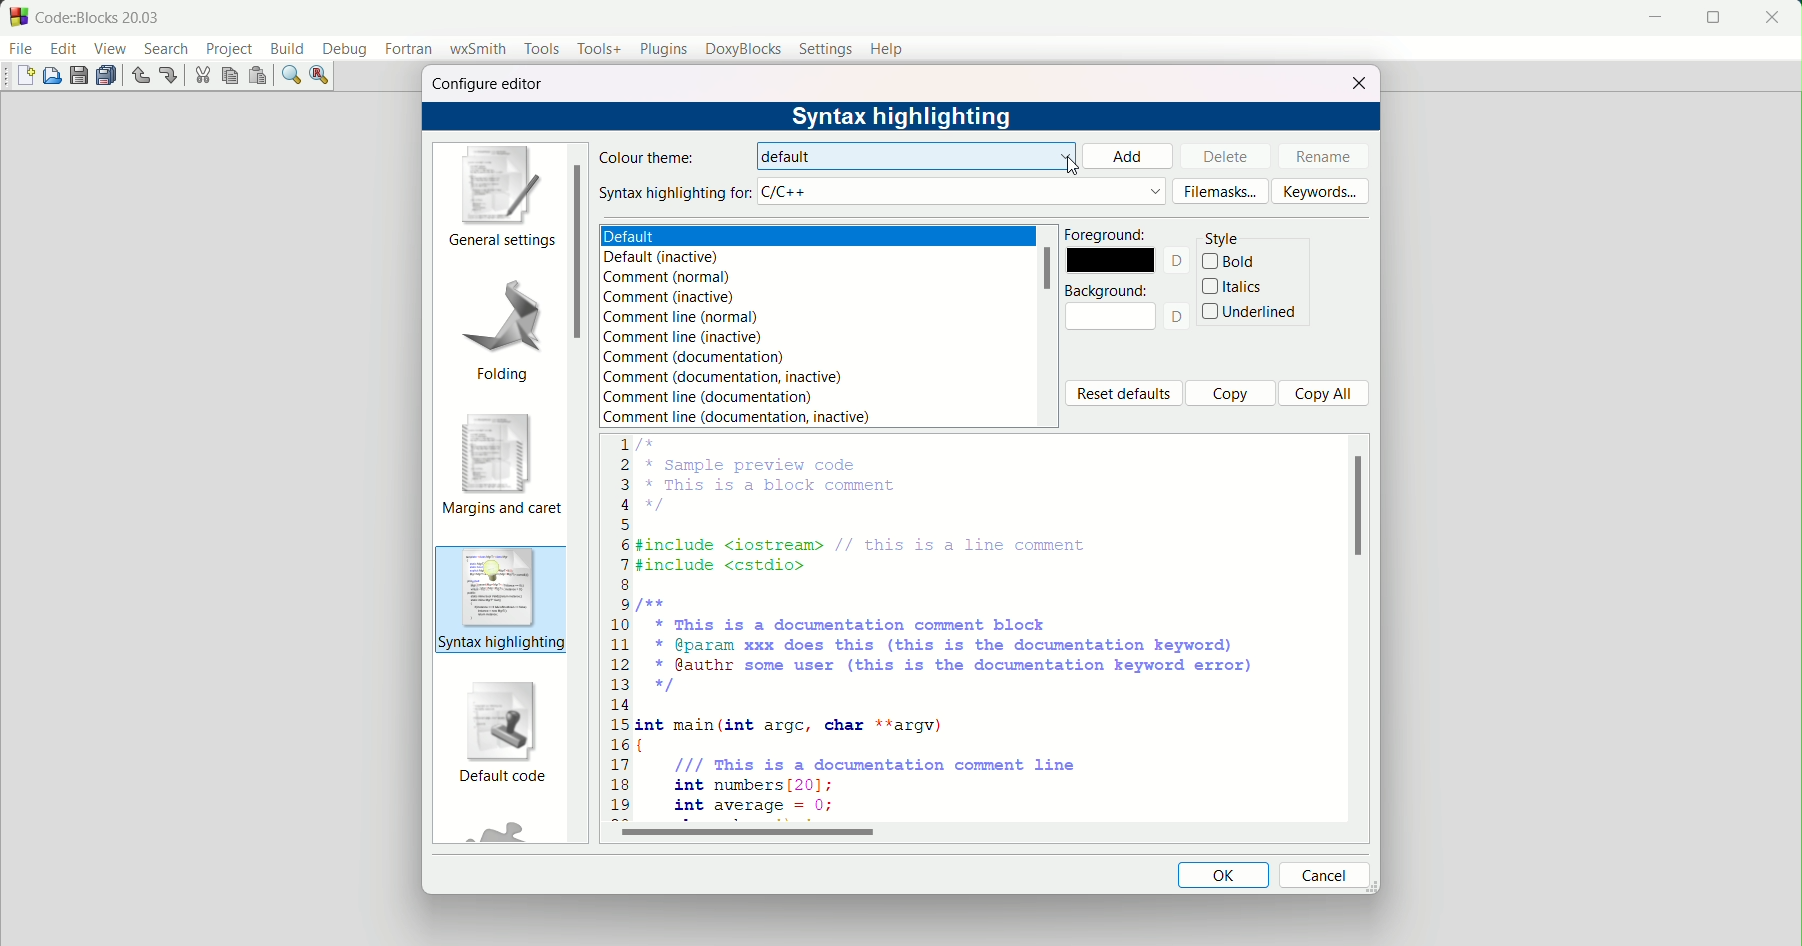  Describe the element at coordinates (288, 48) in the screenshot. I see `build` at that location.